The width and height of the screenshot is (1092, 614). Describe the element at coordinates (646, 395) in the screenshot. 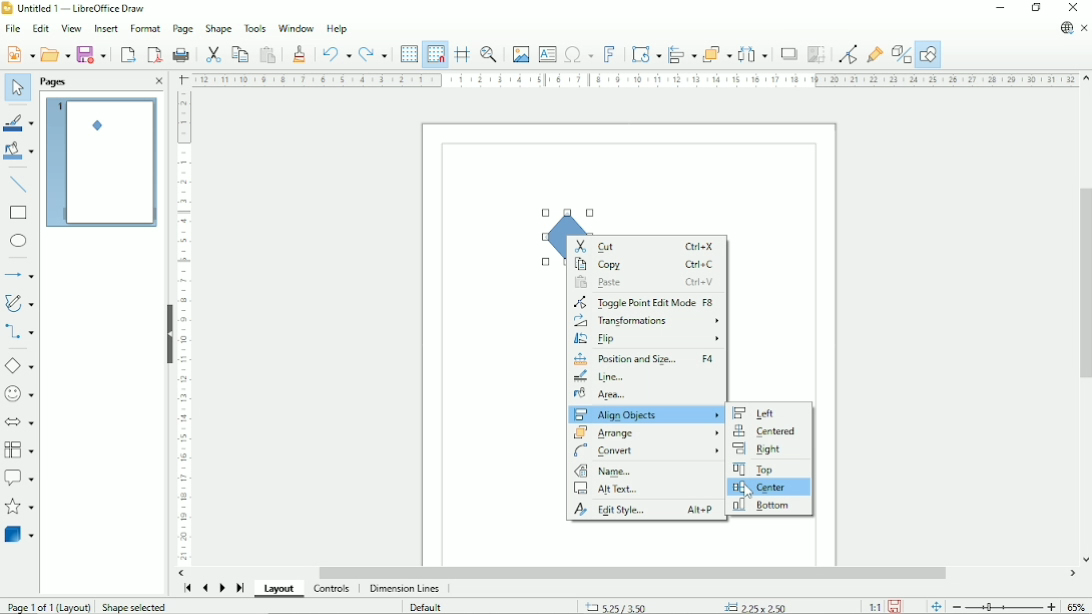

I see `Area` at that location.